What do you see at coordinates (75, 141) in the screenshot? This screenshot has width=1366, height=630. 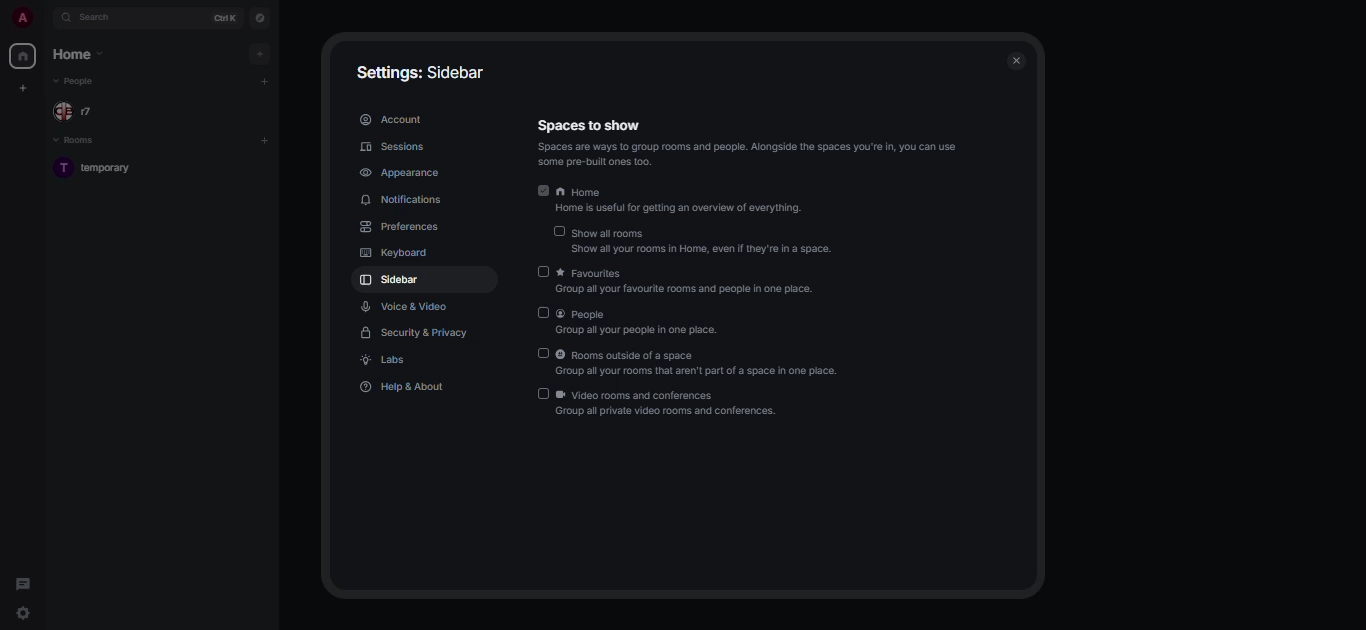 I see `rooms` at bounding box center [75, 141].